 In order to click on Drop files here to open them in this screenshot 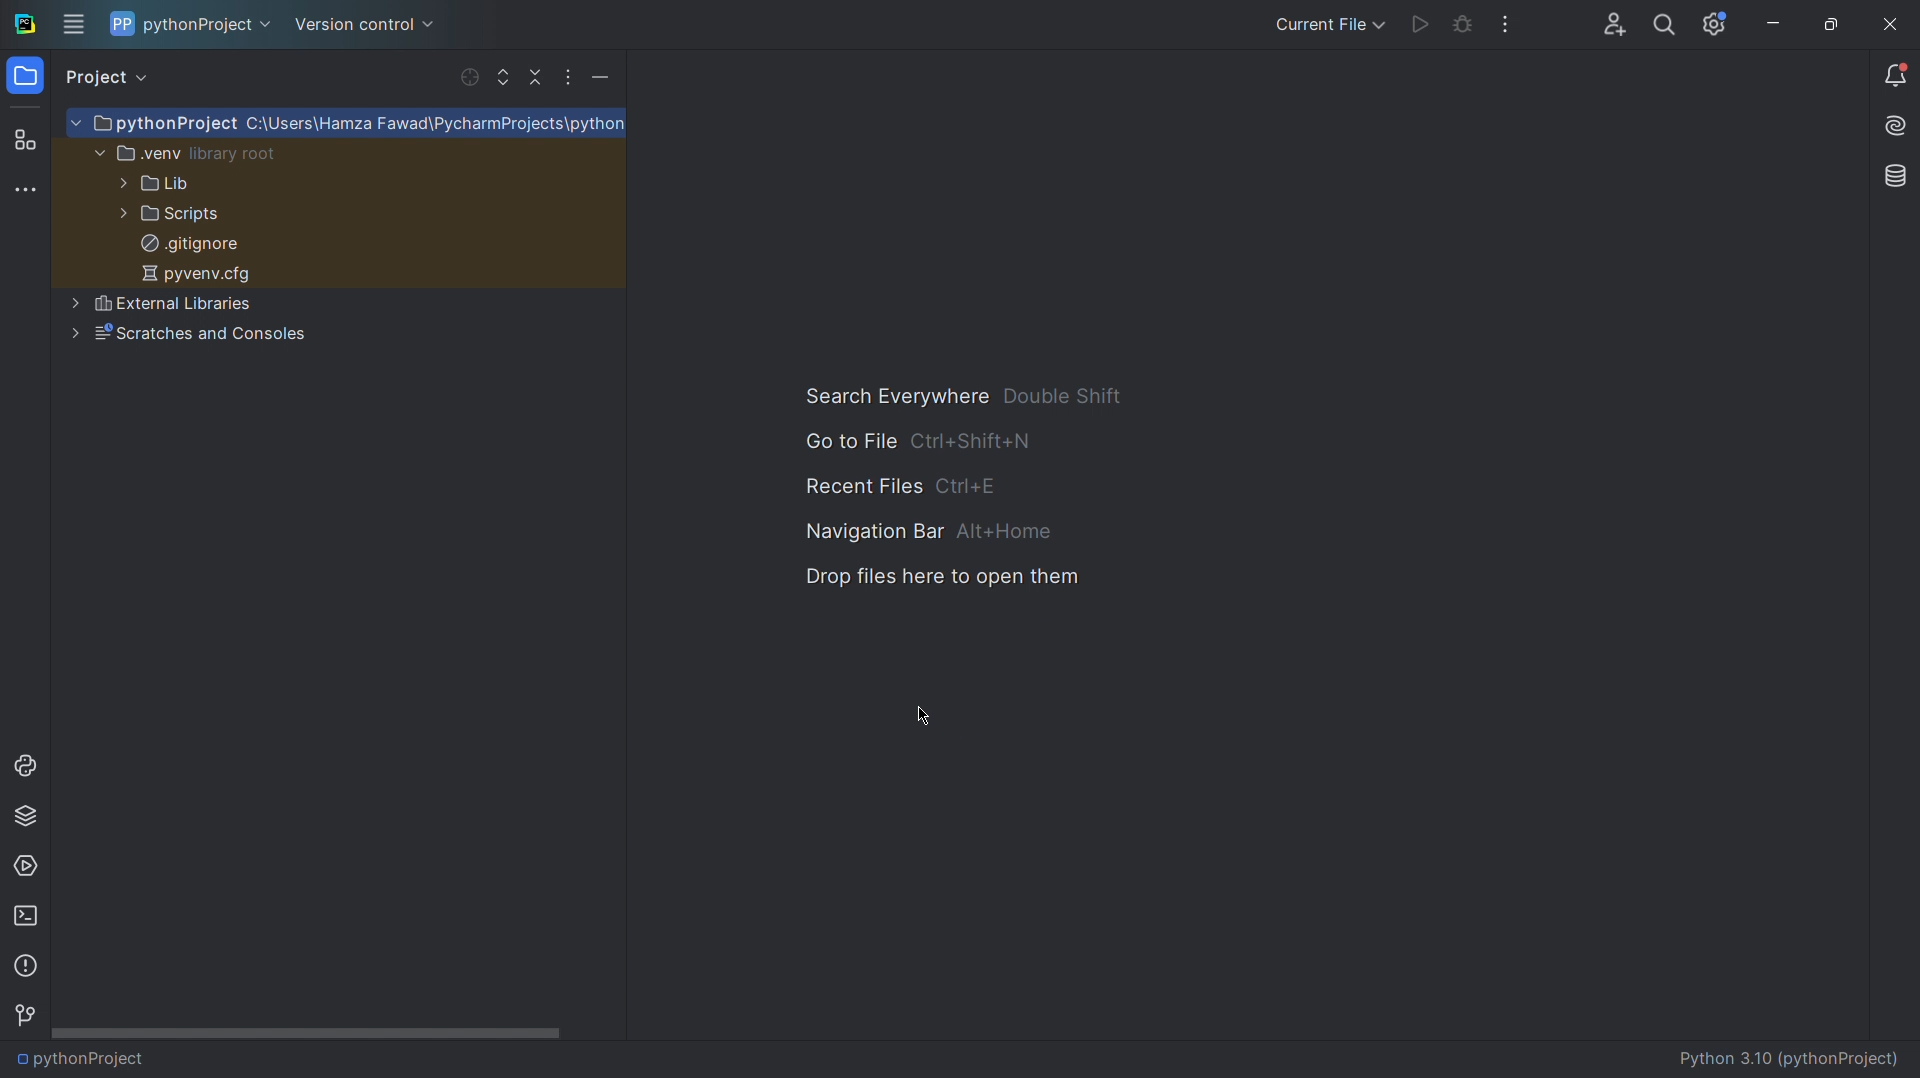, I will do `click(943, 582)`.